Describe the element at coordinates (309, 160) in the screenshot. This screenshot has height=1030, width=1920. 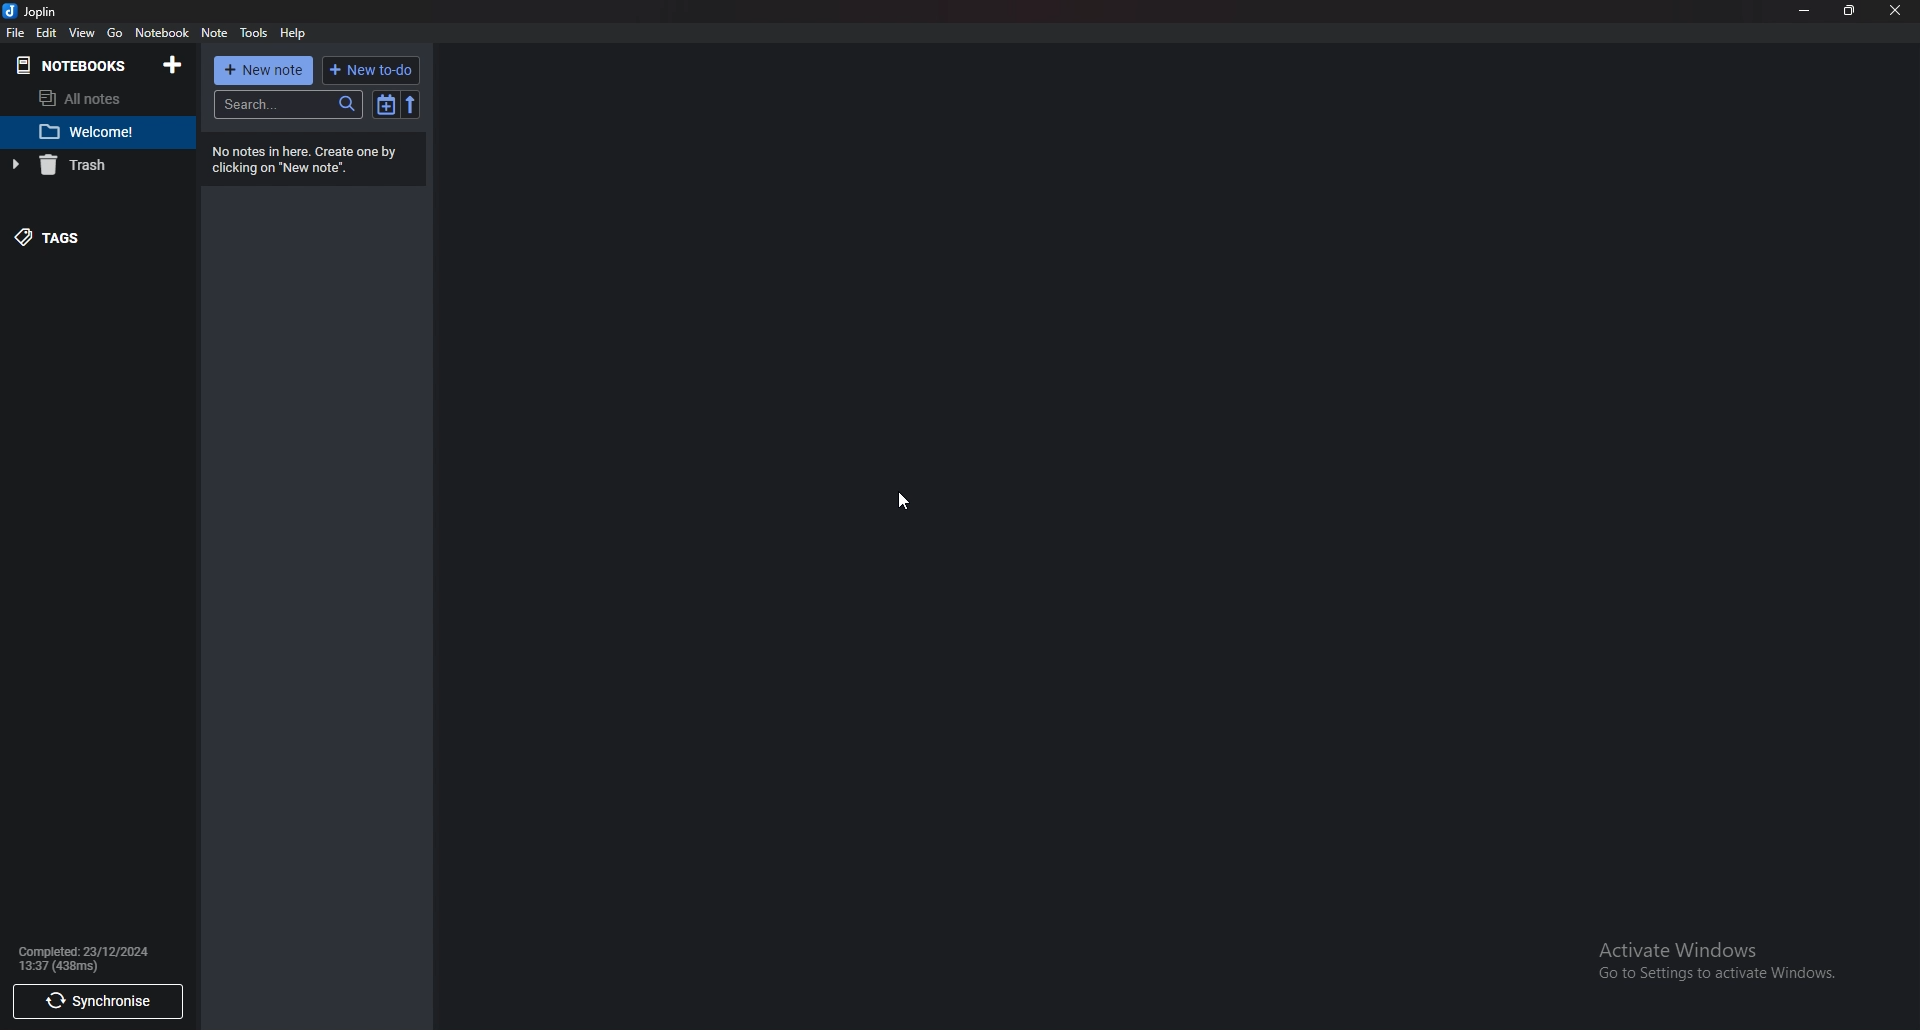
I see `info` at that location.